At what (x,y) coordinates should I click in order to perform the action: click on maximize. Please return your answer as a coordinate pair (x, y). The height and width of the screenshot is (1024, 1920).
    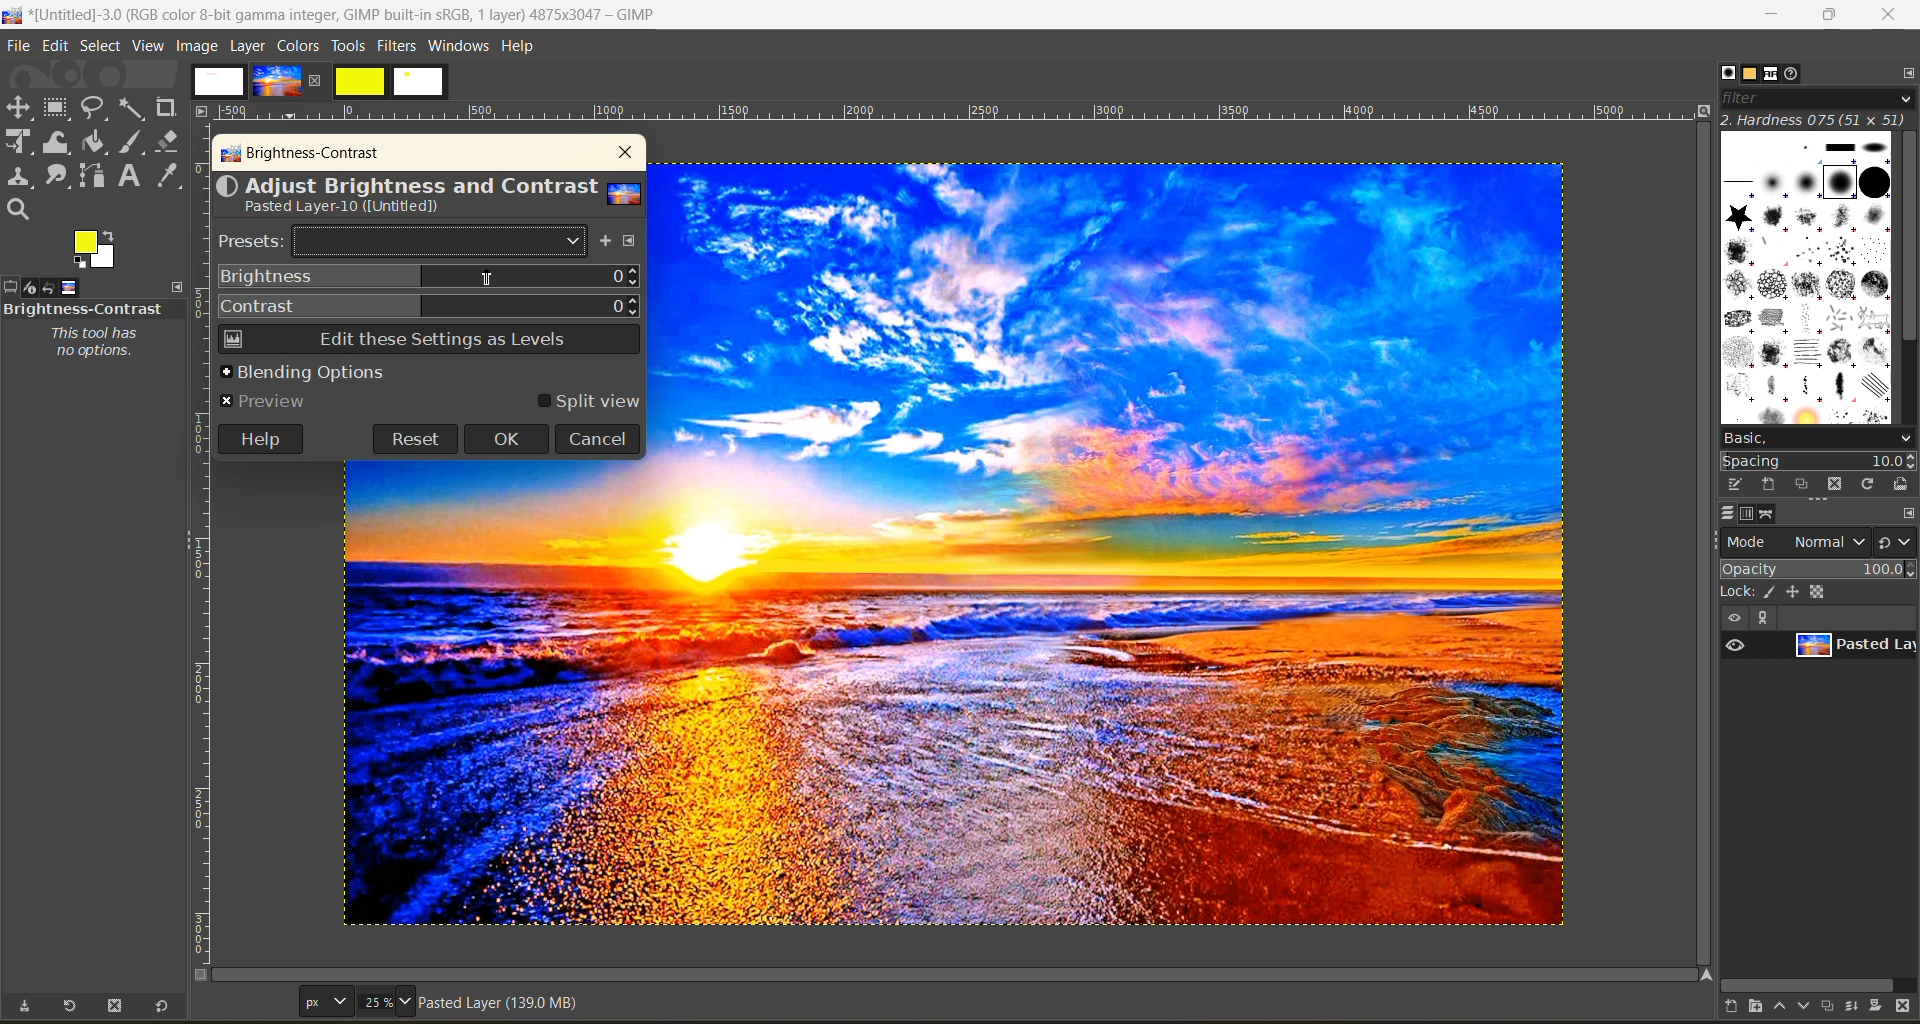
    Looking at the image, I should click on (1829, 15).